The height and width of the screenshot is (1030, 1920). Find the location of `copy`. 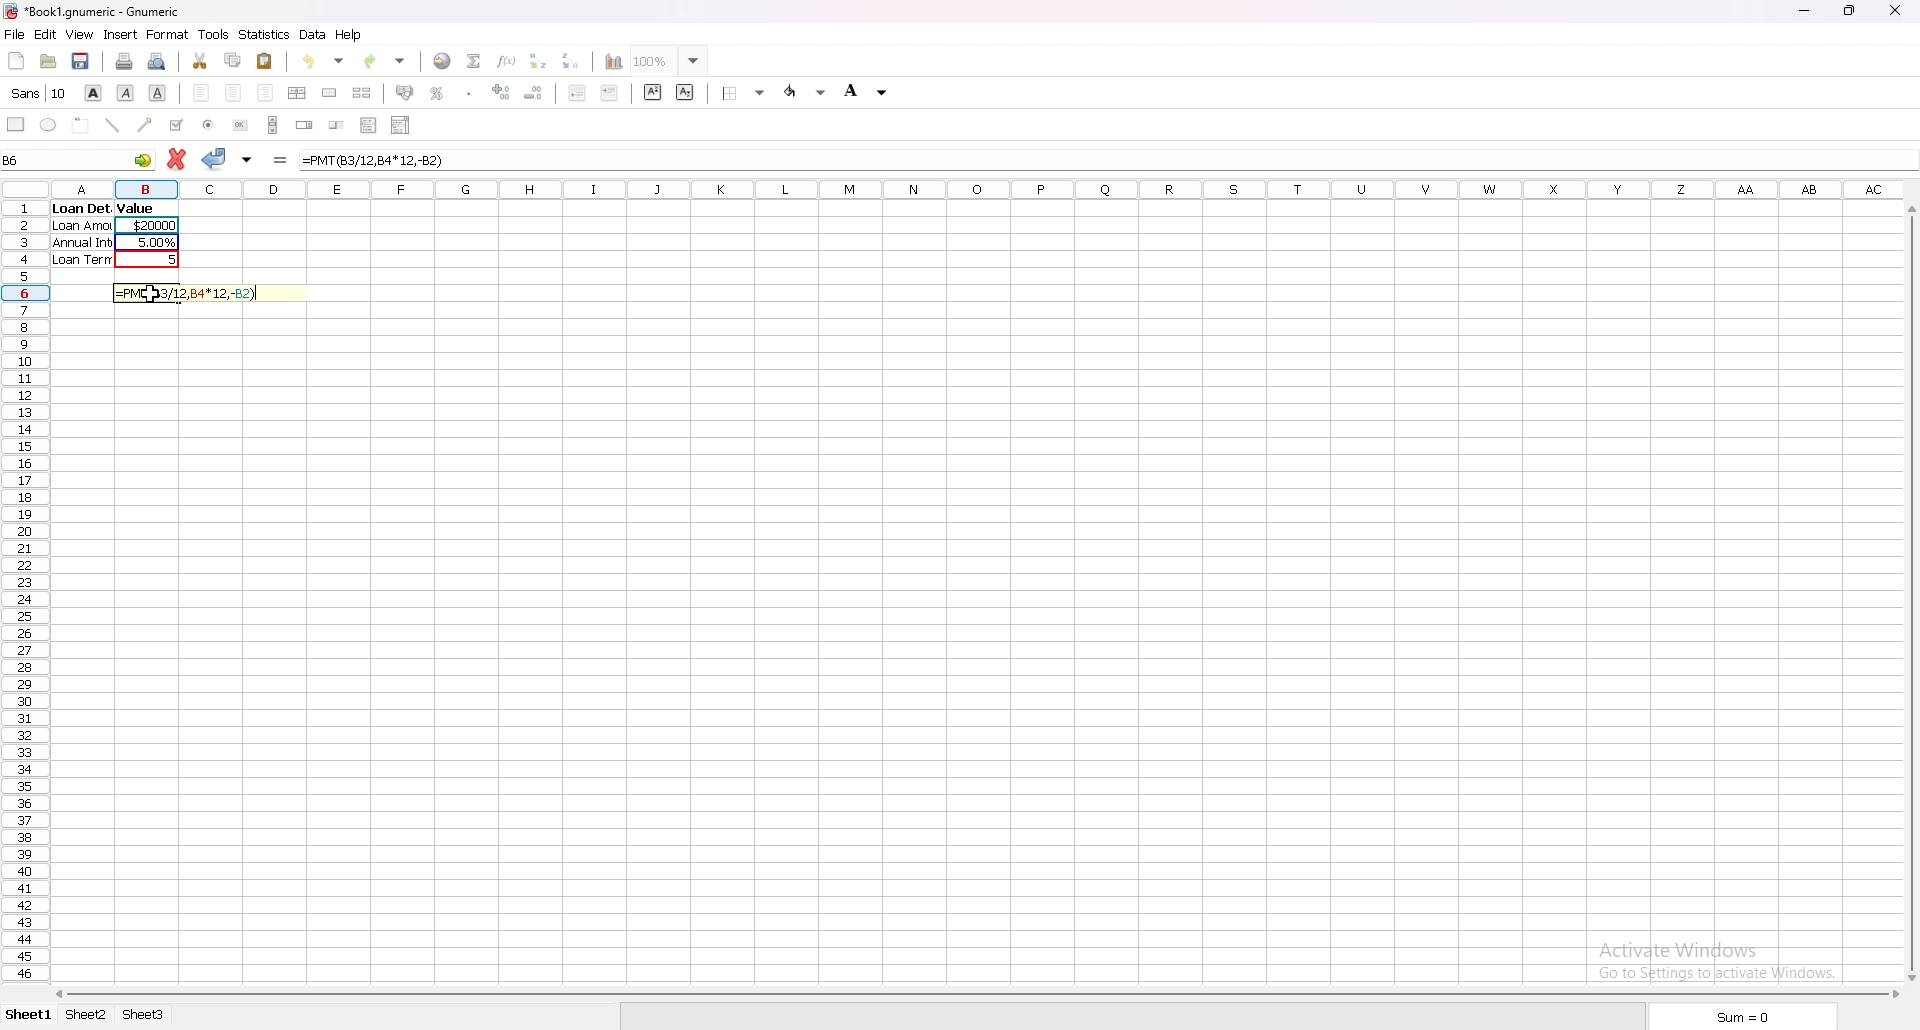

copy is located at coordinates (232, 61).